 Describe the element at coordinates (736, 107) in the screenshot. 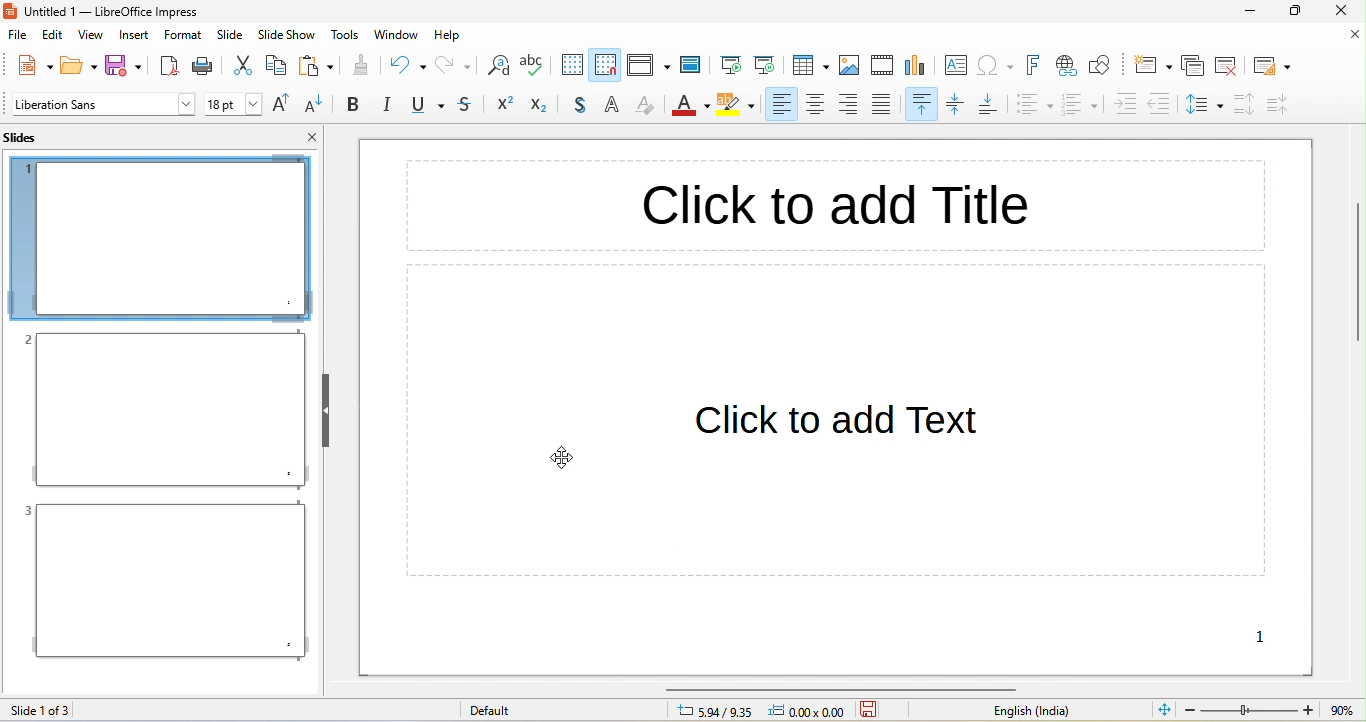

I see `character highlighting` at that location.